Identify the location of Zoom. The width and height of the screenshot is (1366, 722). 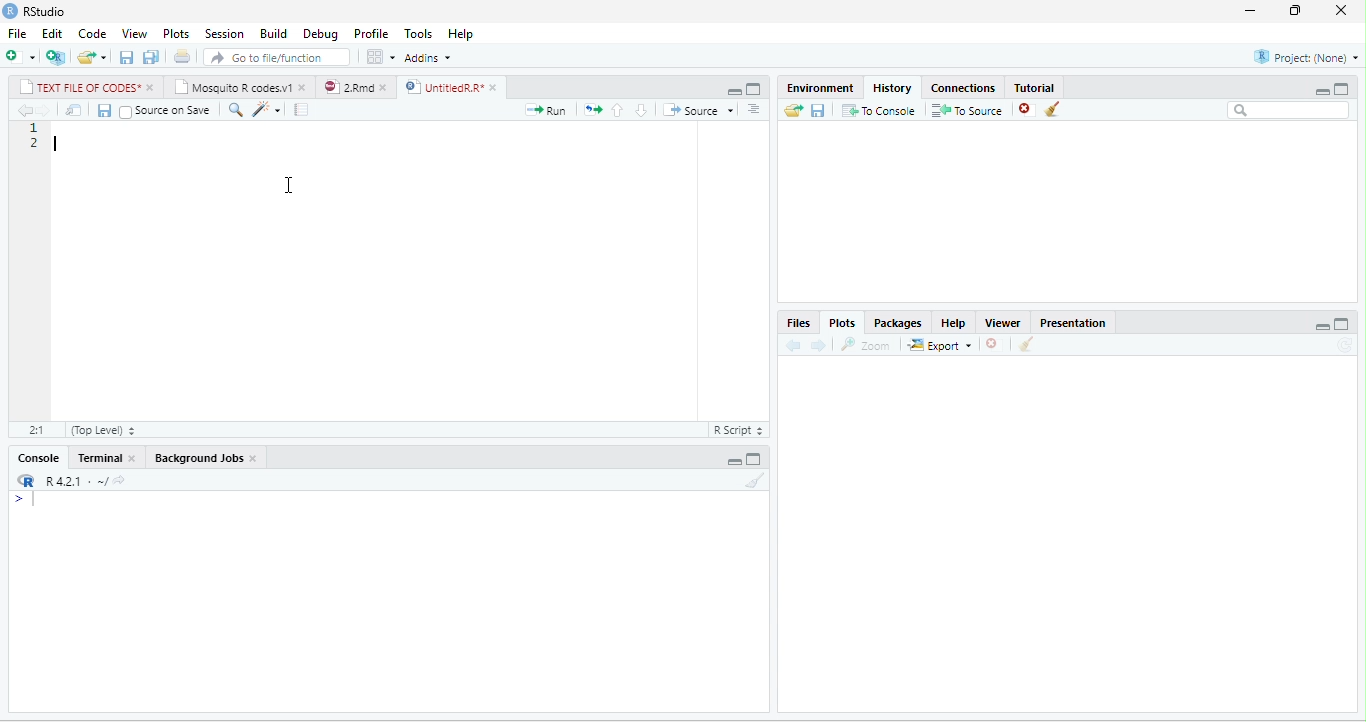
(864, 345).